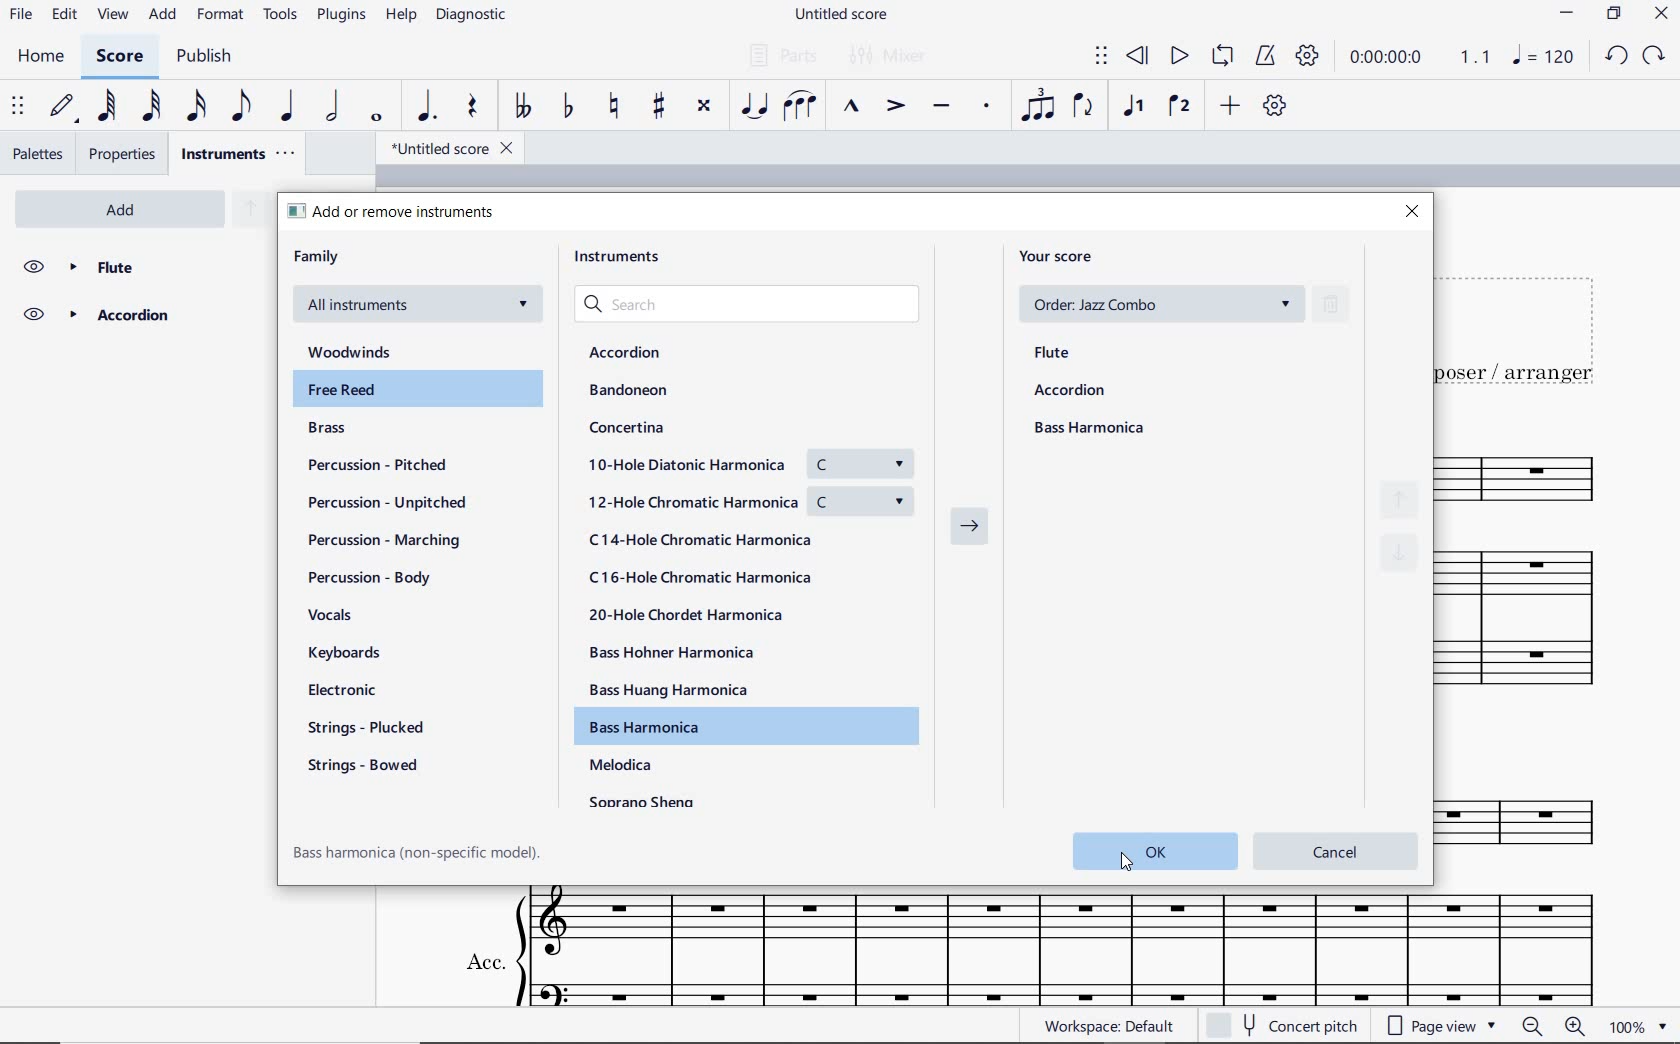 Image resolution: width=1680 pixels, height=1044 pixels. What do you see at coordinates (1264, 57) in the screenshot?
I see `metronome` at bounding box center [1264, 57].